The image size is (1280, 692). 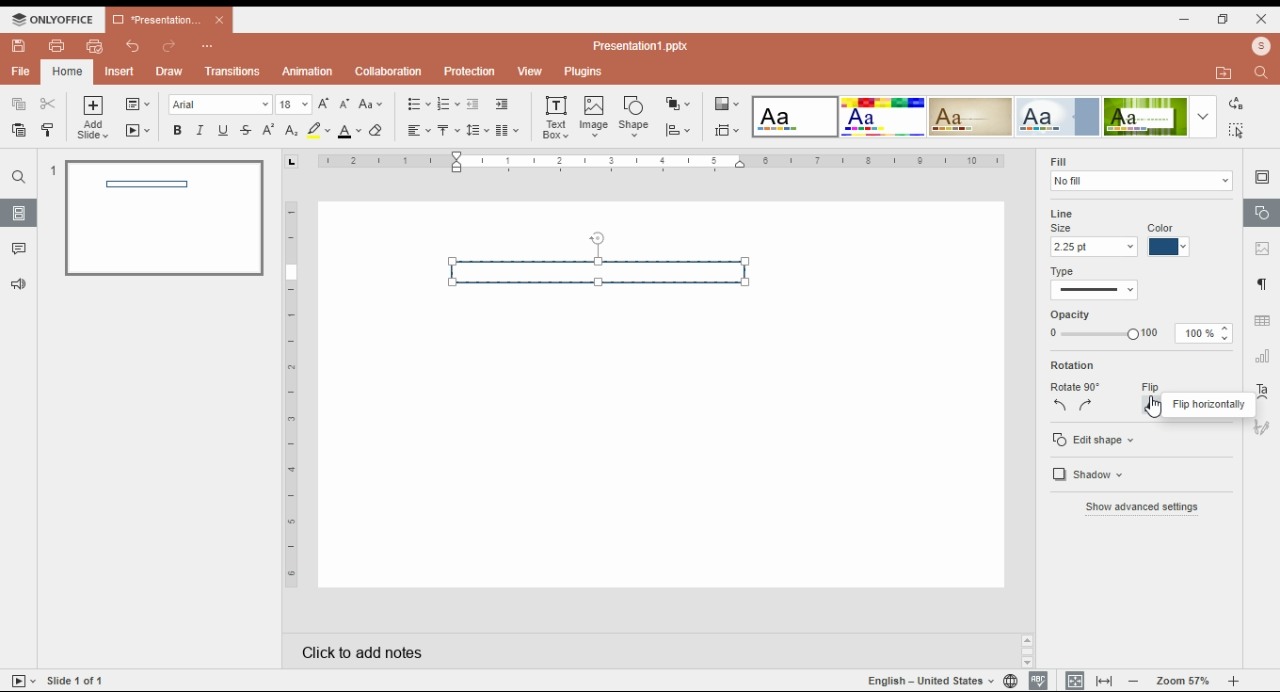 What do you see at coordinates (389, 73) in the screenshot?
I see `collaboration` at bounding box center [389, 73].